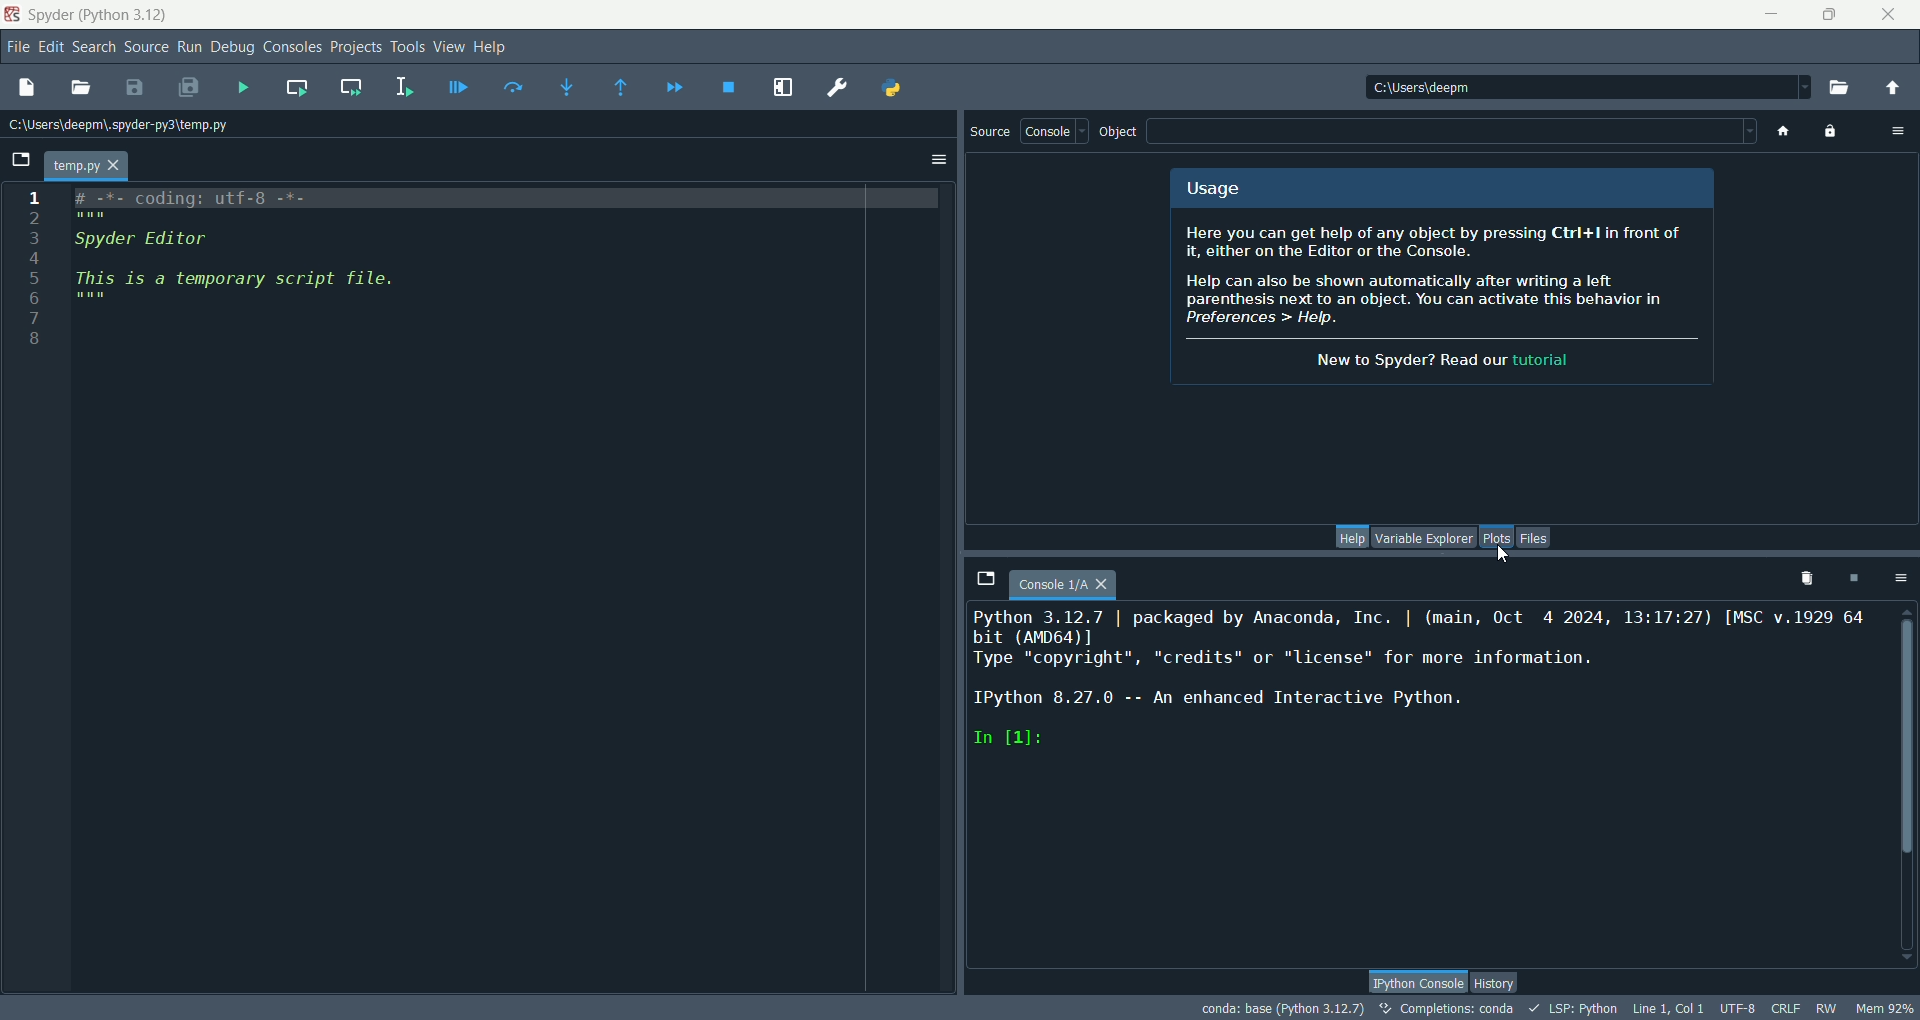 This screenshot has height=1020, width=1920. I want to click on temp.py, so click(85, 164).